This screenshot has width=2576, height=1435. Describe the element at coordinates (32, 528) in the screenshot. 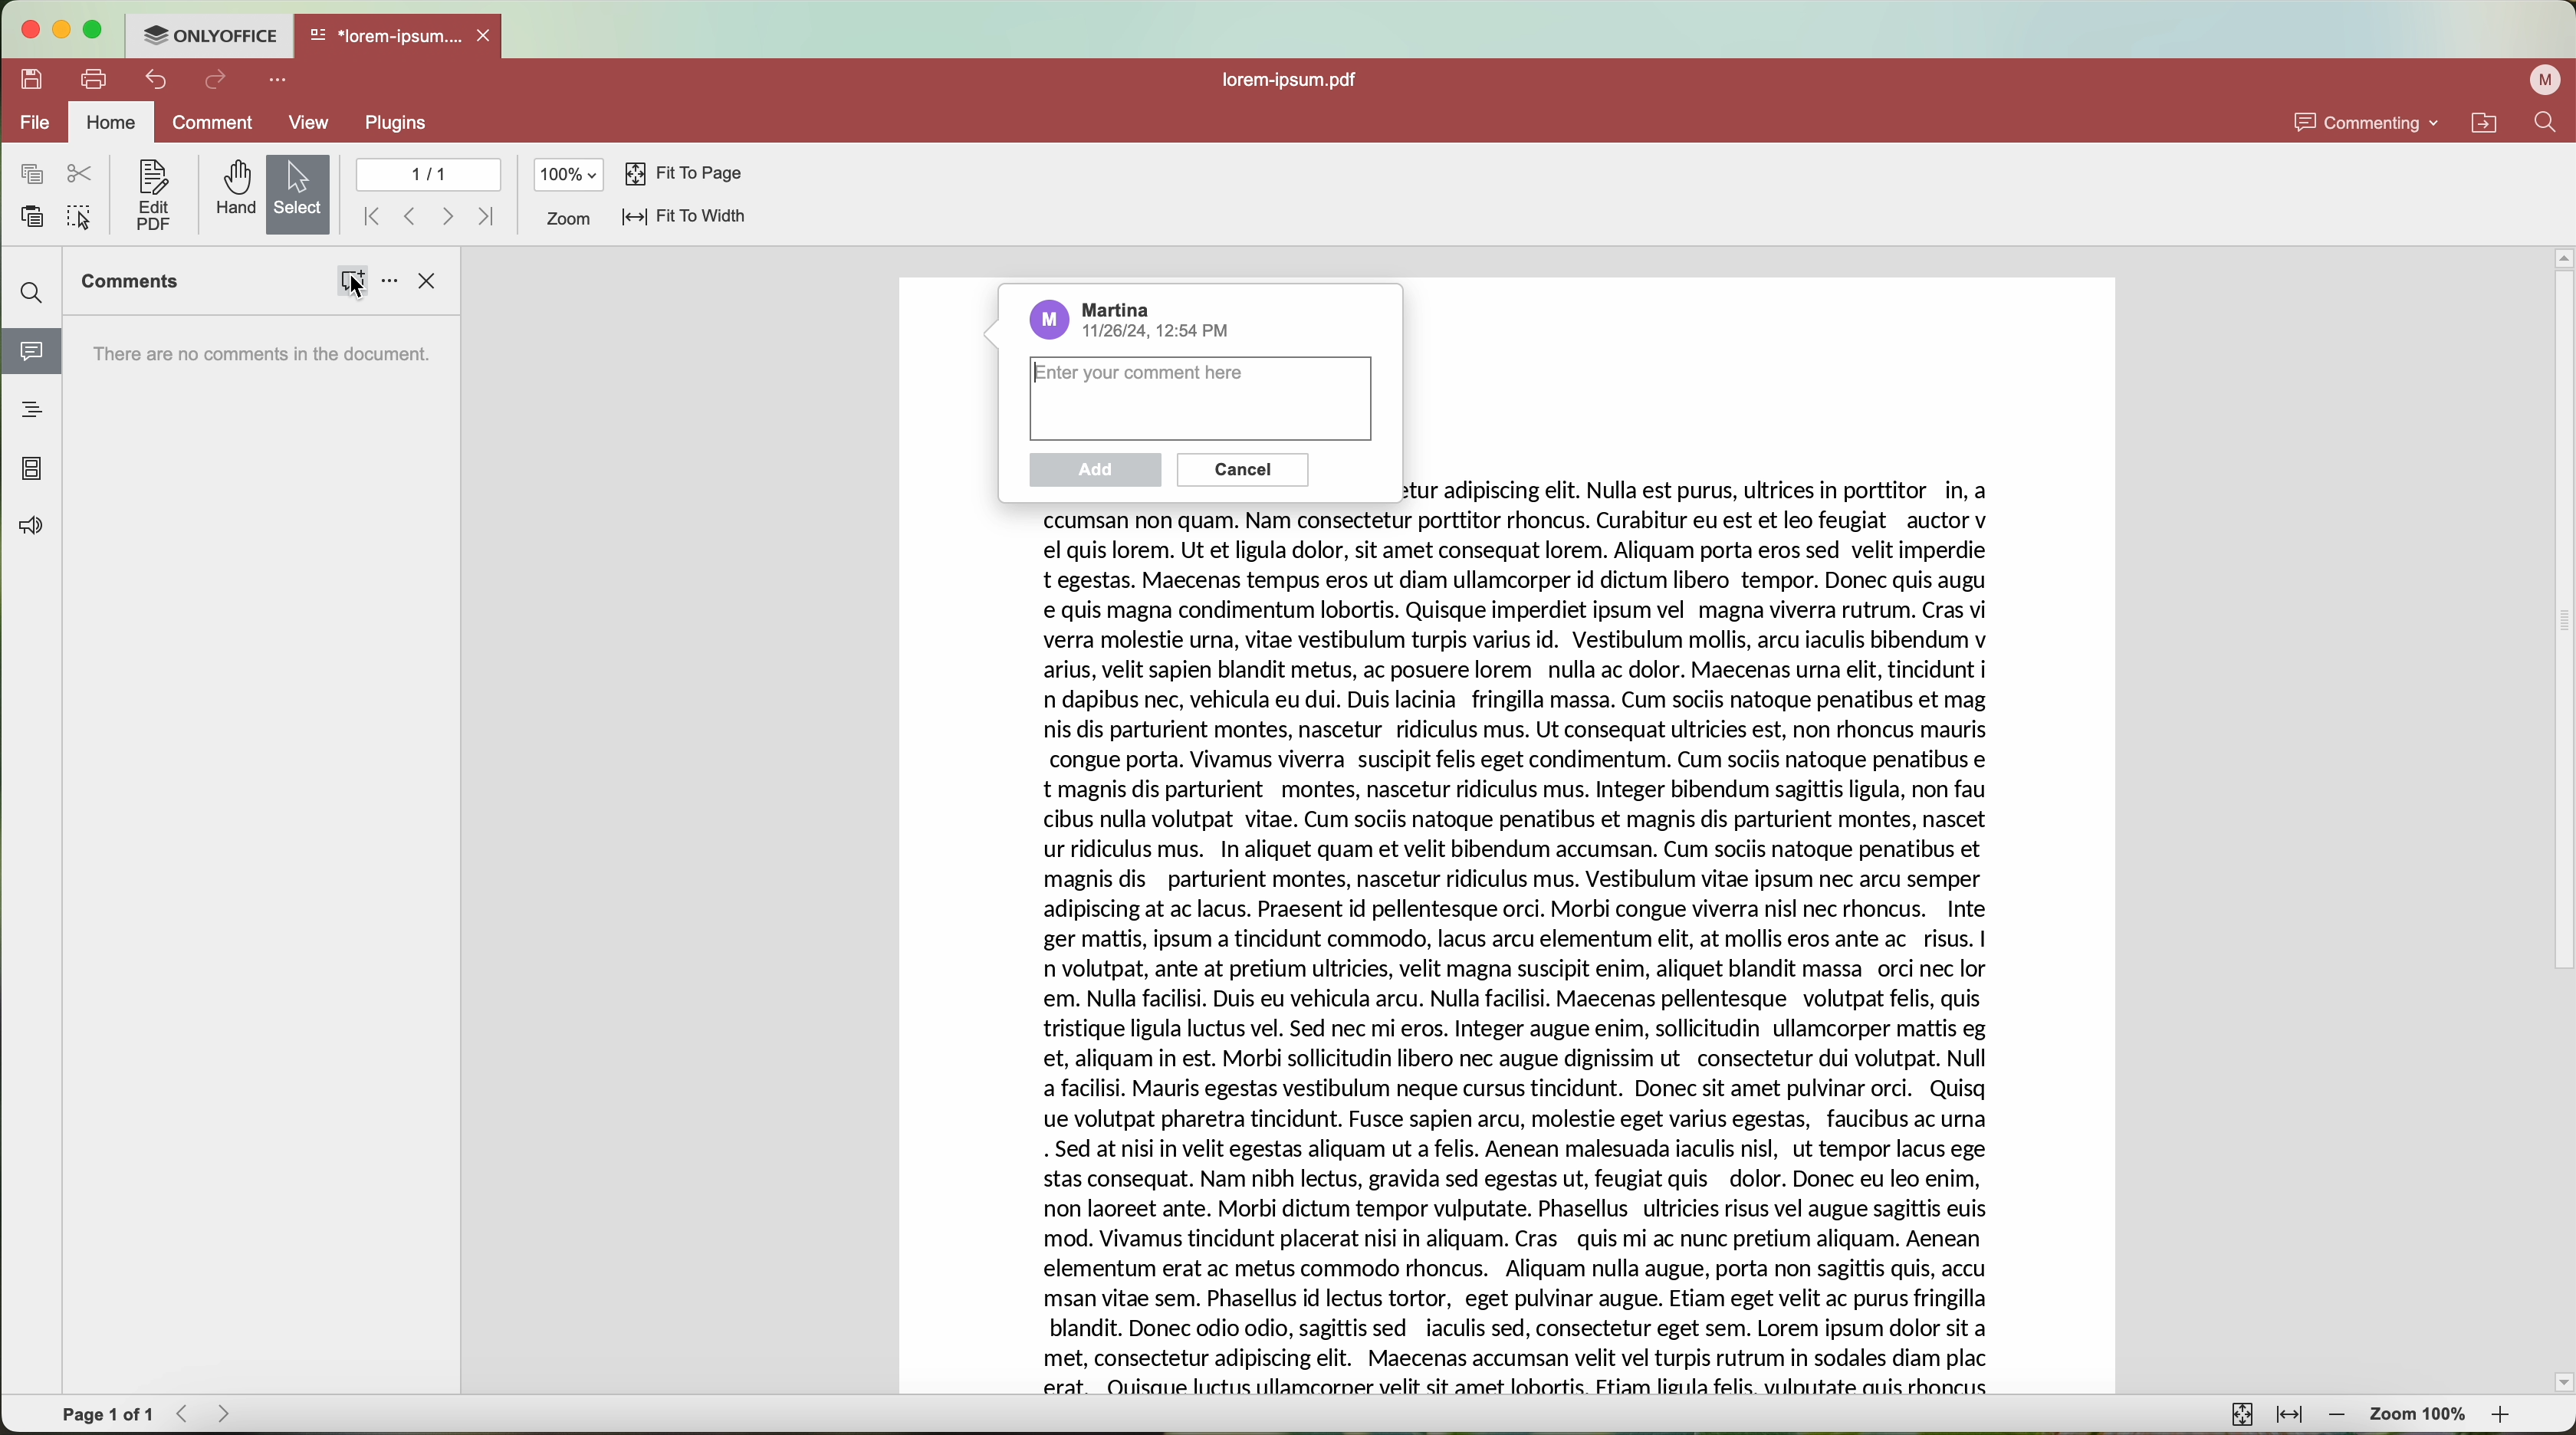

I see `feedback & support` at that location.